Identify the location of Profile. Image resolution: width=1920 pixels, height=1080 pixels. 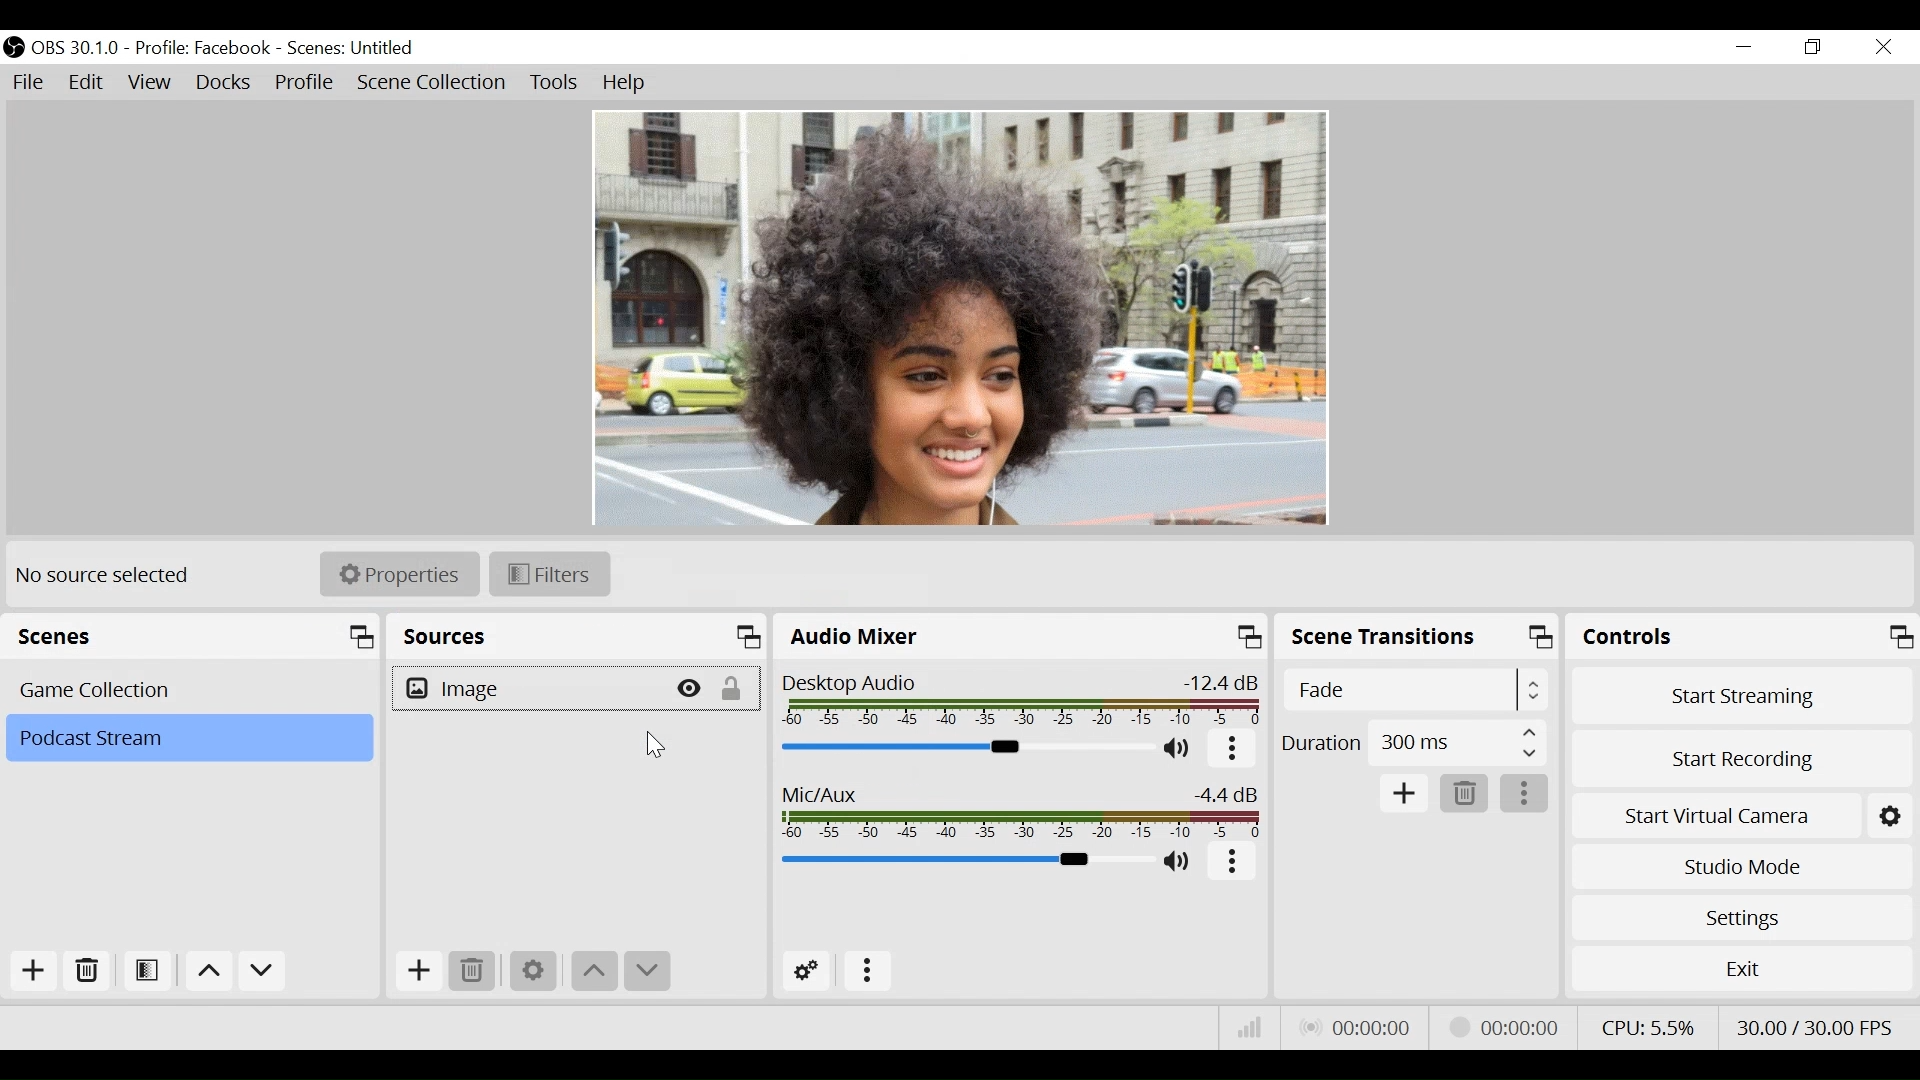
(302, 82).